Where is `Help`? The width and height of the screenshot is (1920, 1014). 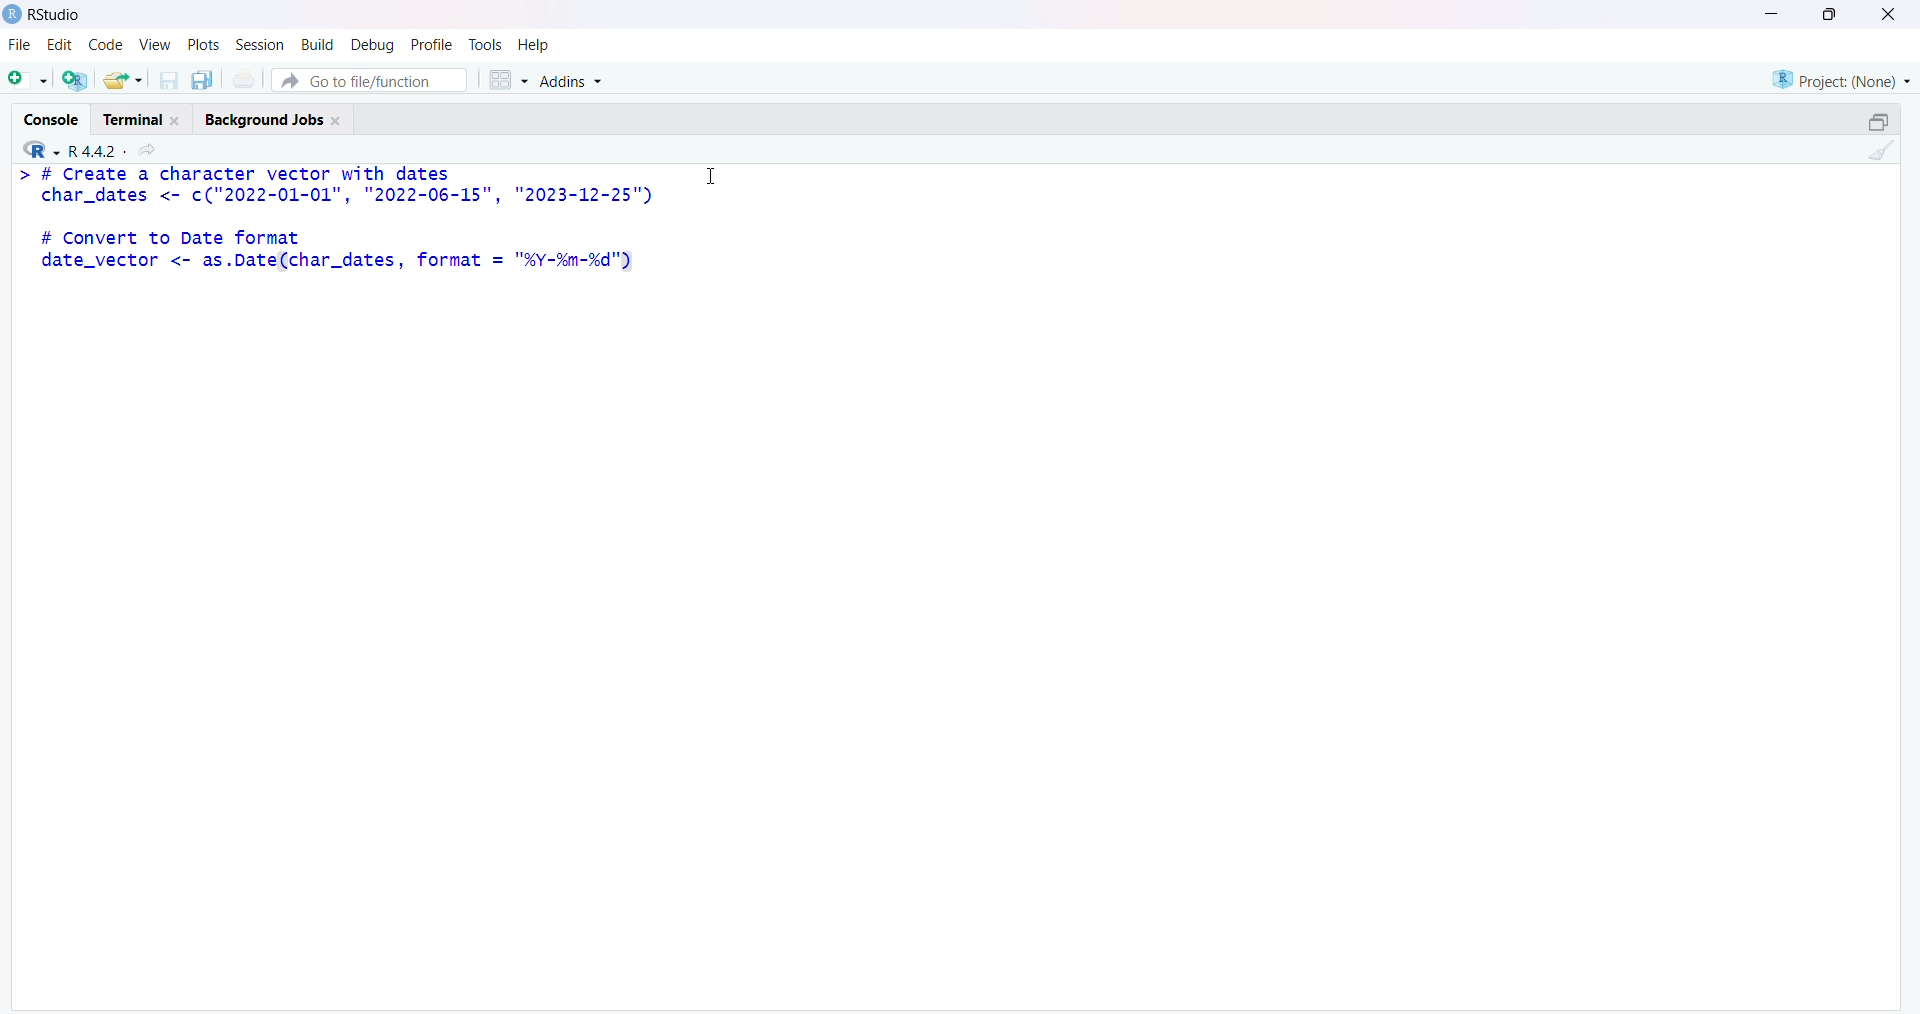 Help is located at coordinates (535, 45).